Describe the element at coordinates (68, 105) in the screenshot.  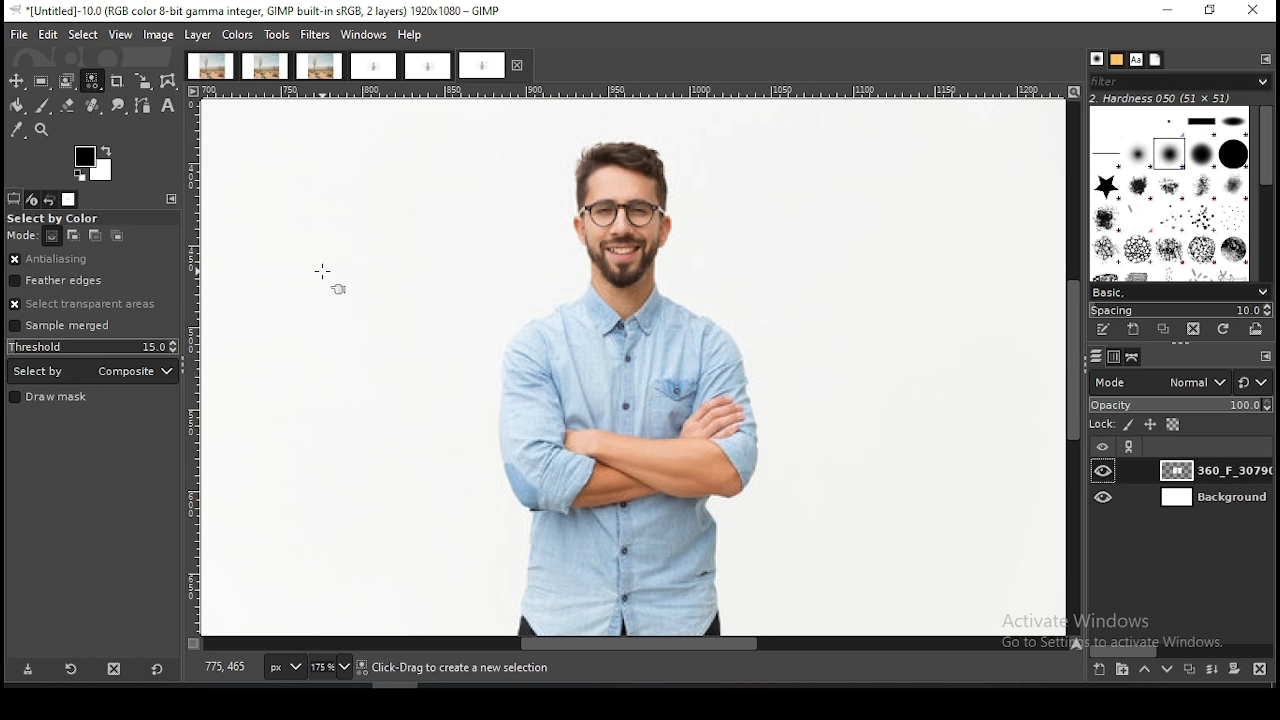
I see `eraser tool` at that location.